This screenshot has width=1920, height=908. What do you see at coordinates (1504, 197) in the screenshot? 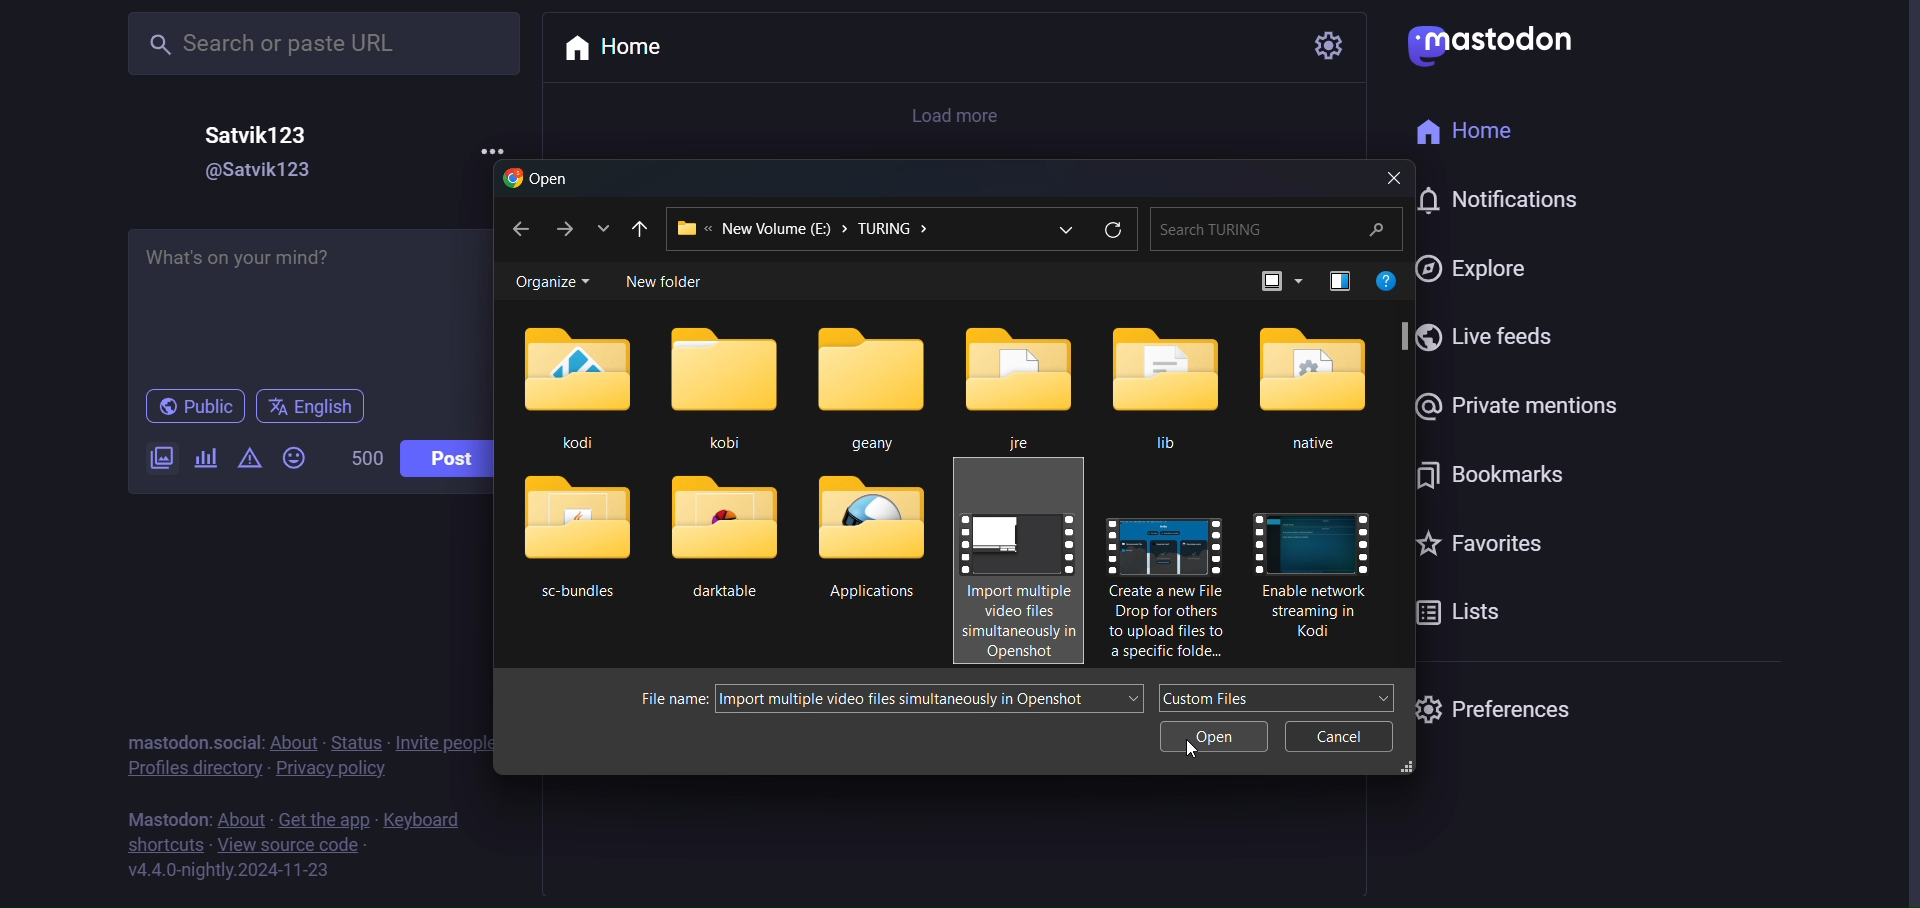
I see `notification` at bounding box center [1504, 197].